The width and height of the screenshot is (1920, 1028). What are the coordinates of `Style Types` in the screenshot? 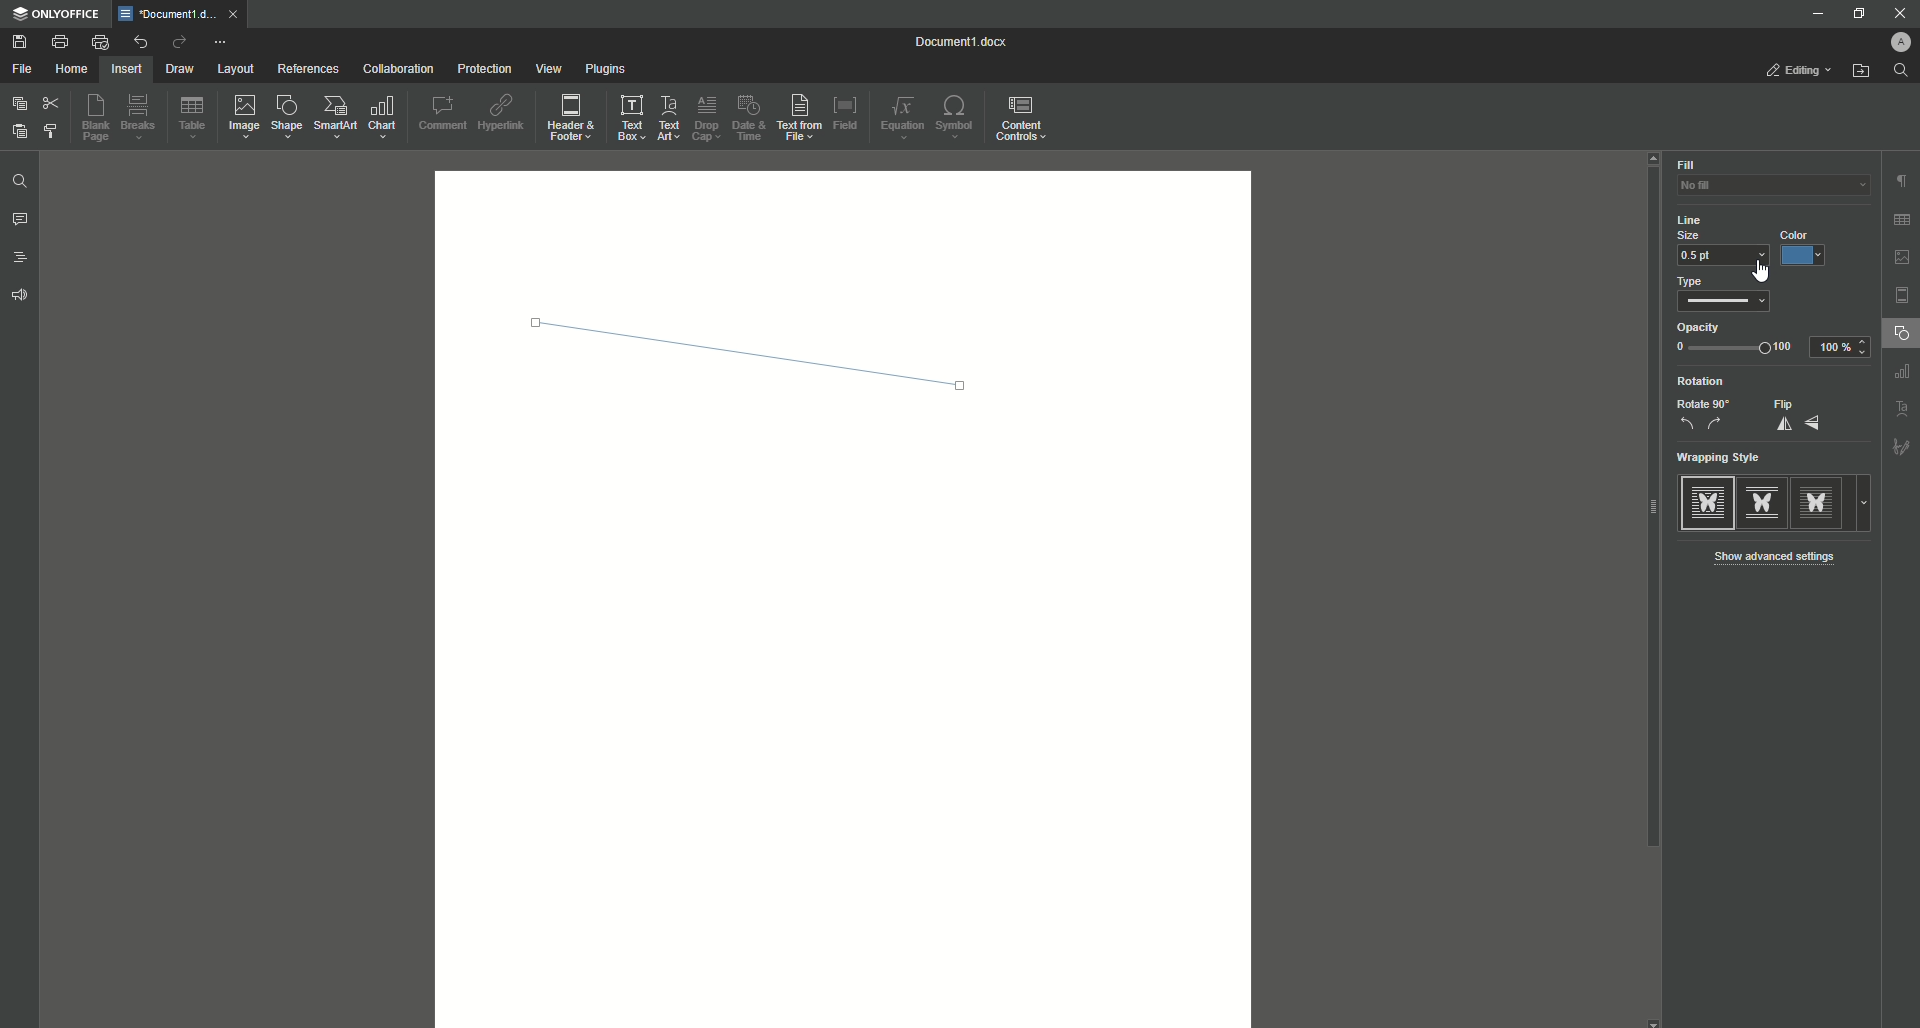 It's located at (1777, 502).